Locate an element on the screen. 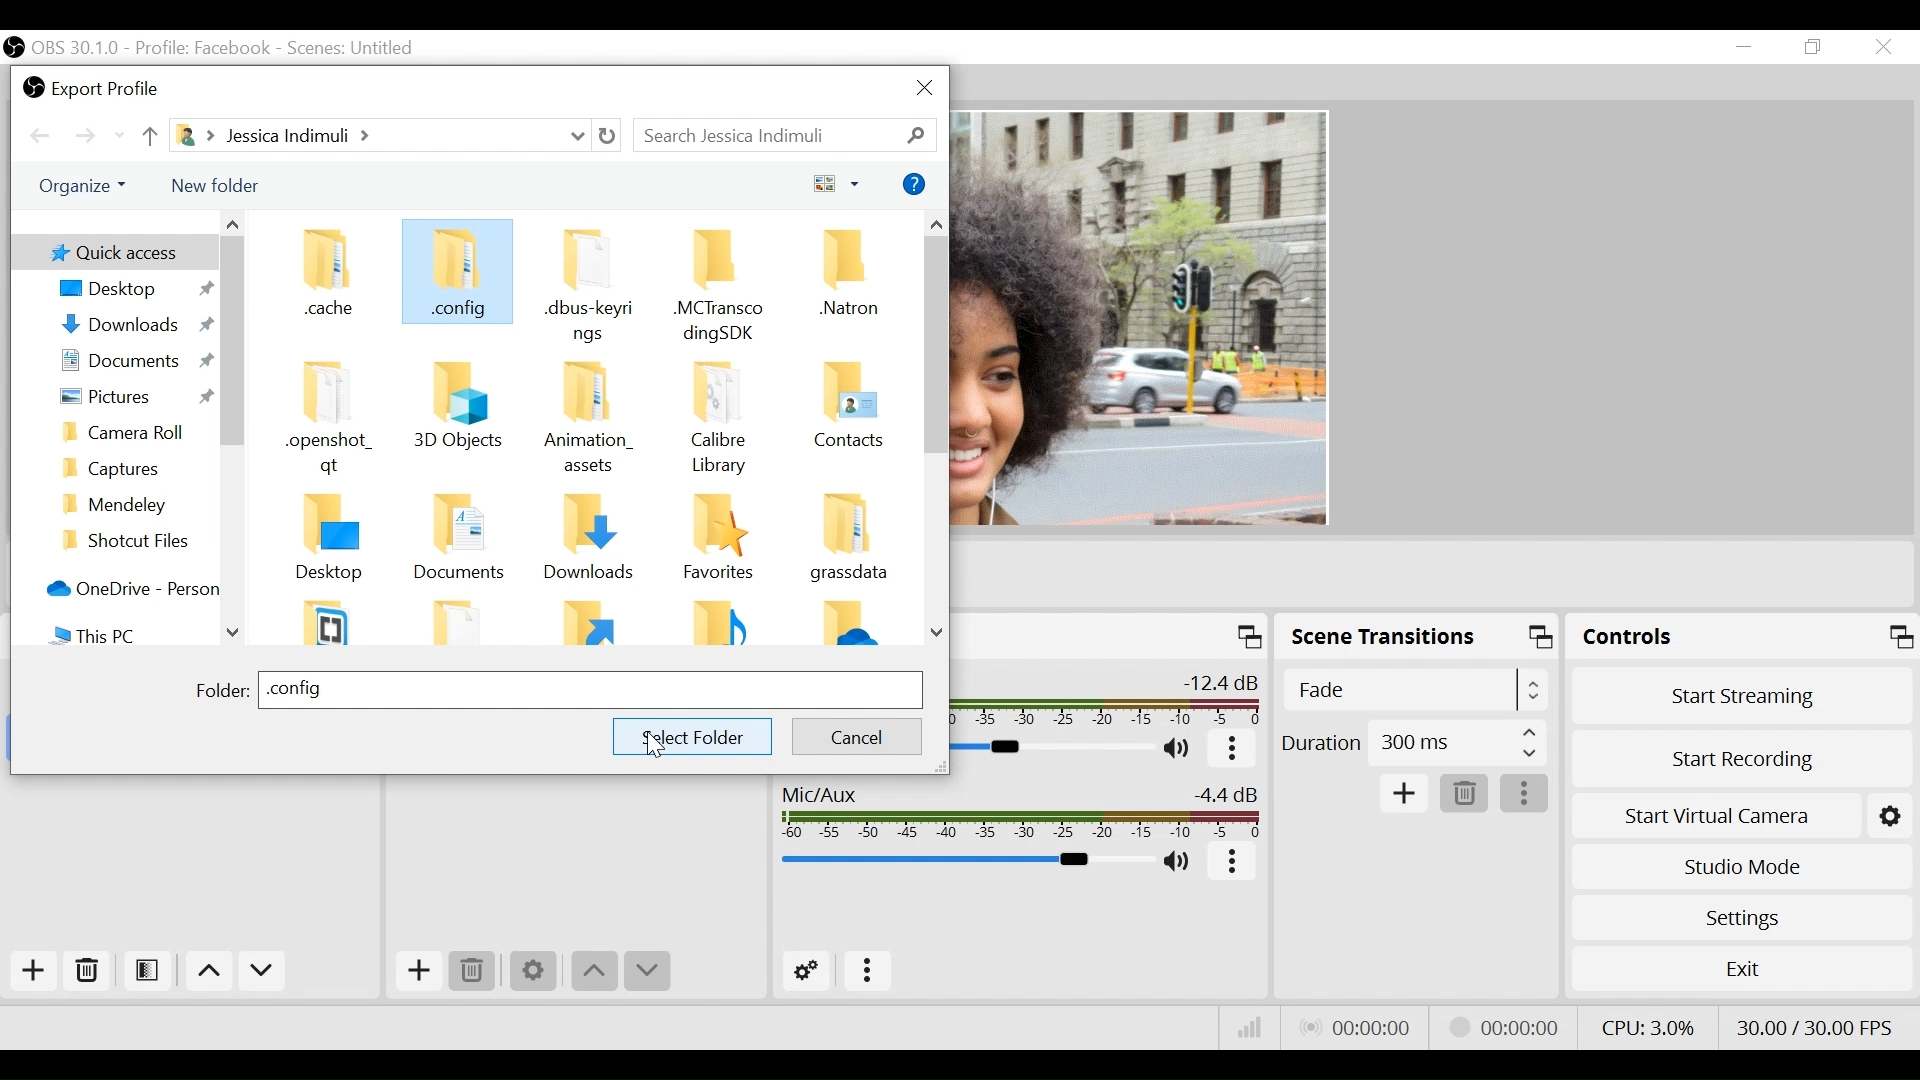 The image size is (1920, 1080). Move up is located at coordinates (148, 137).